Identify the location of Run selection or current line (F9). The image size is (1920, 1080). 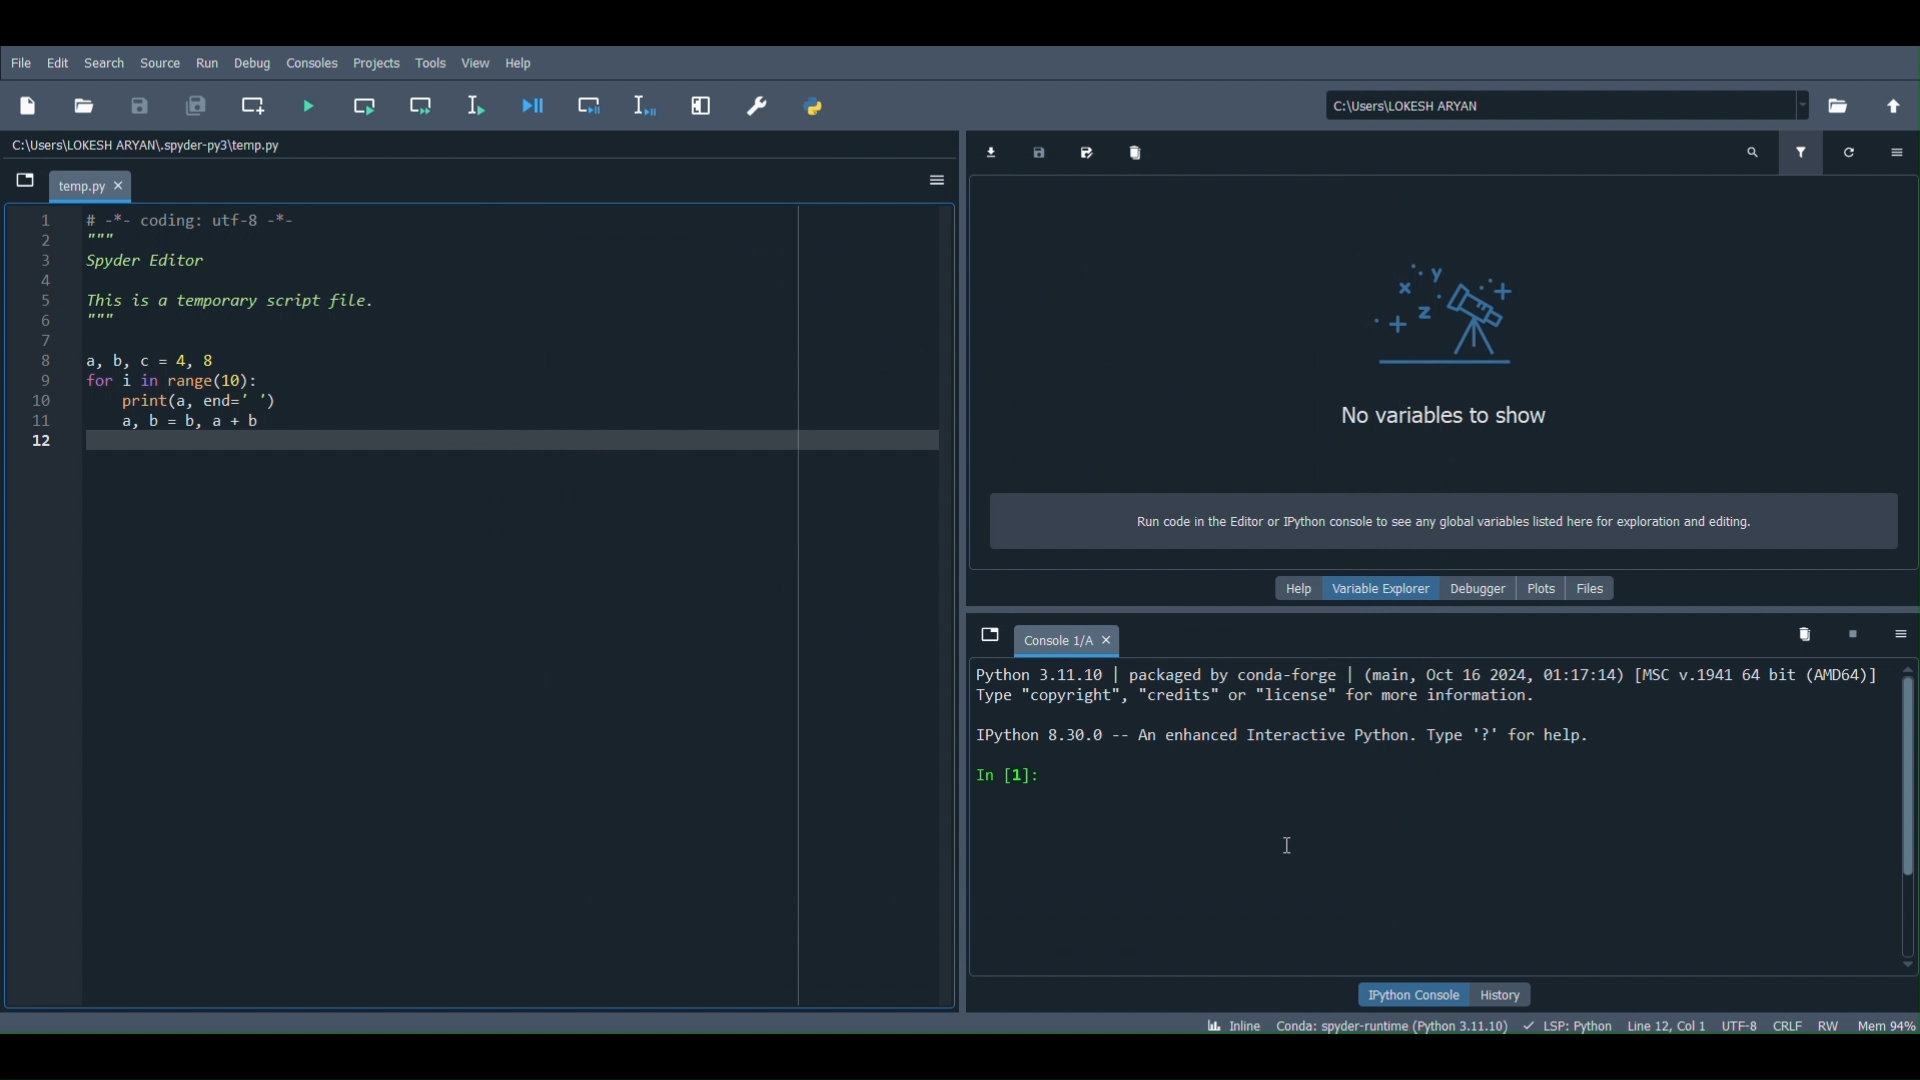
(472, 103).